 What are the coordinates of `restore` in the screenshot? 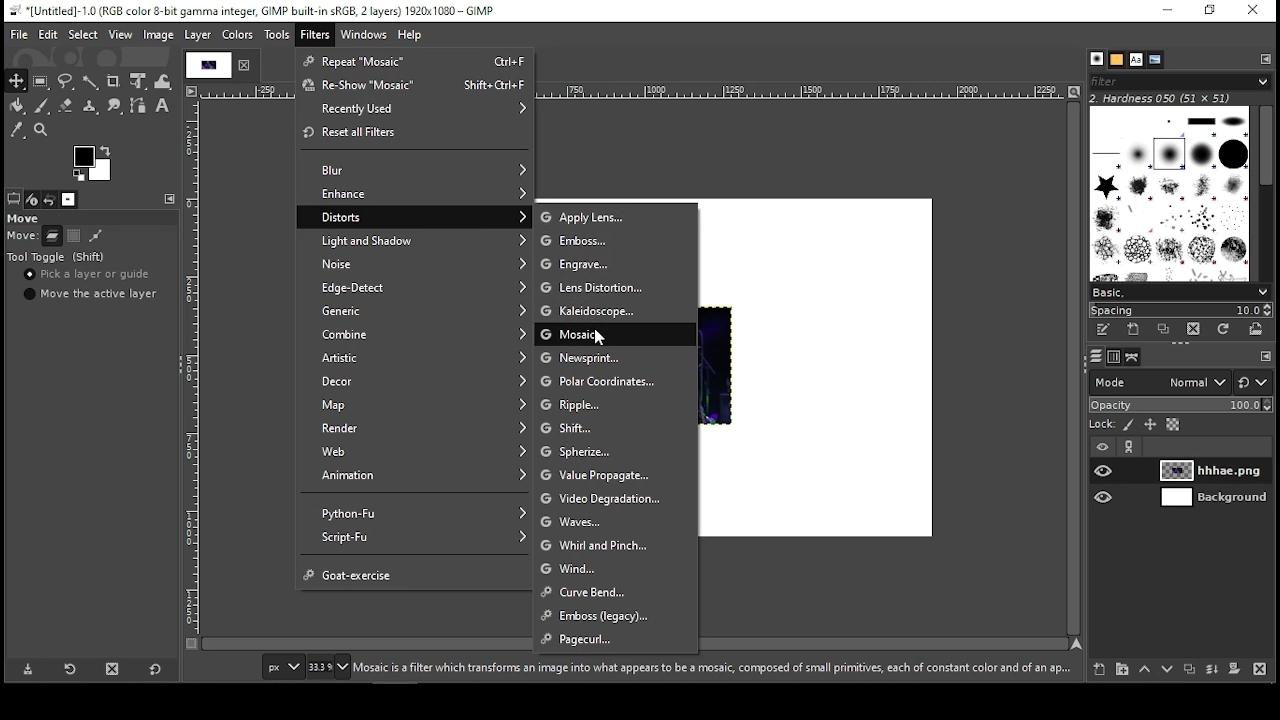 It's located at (1211, 10).